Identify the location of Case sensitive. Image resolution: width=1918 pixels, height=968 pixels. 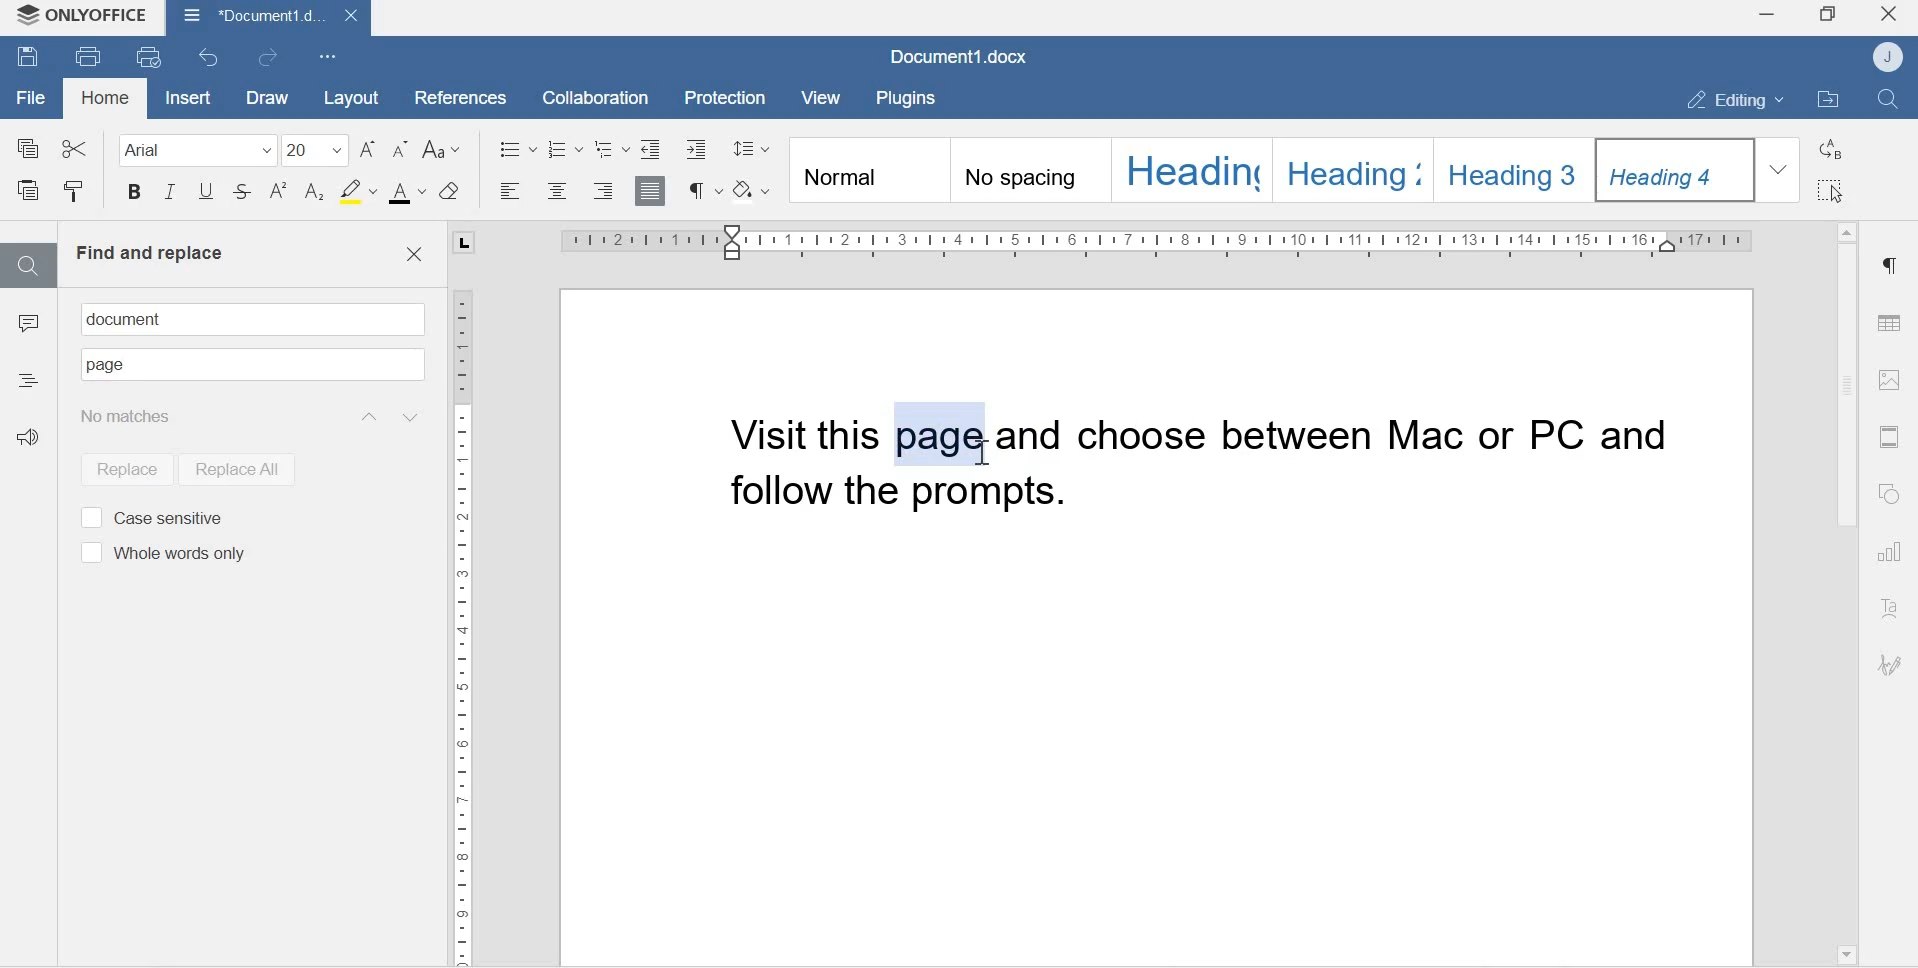
(151, 516).